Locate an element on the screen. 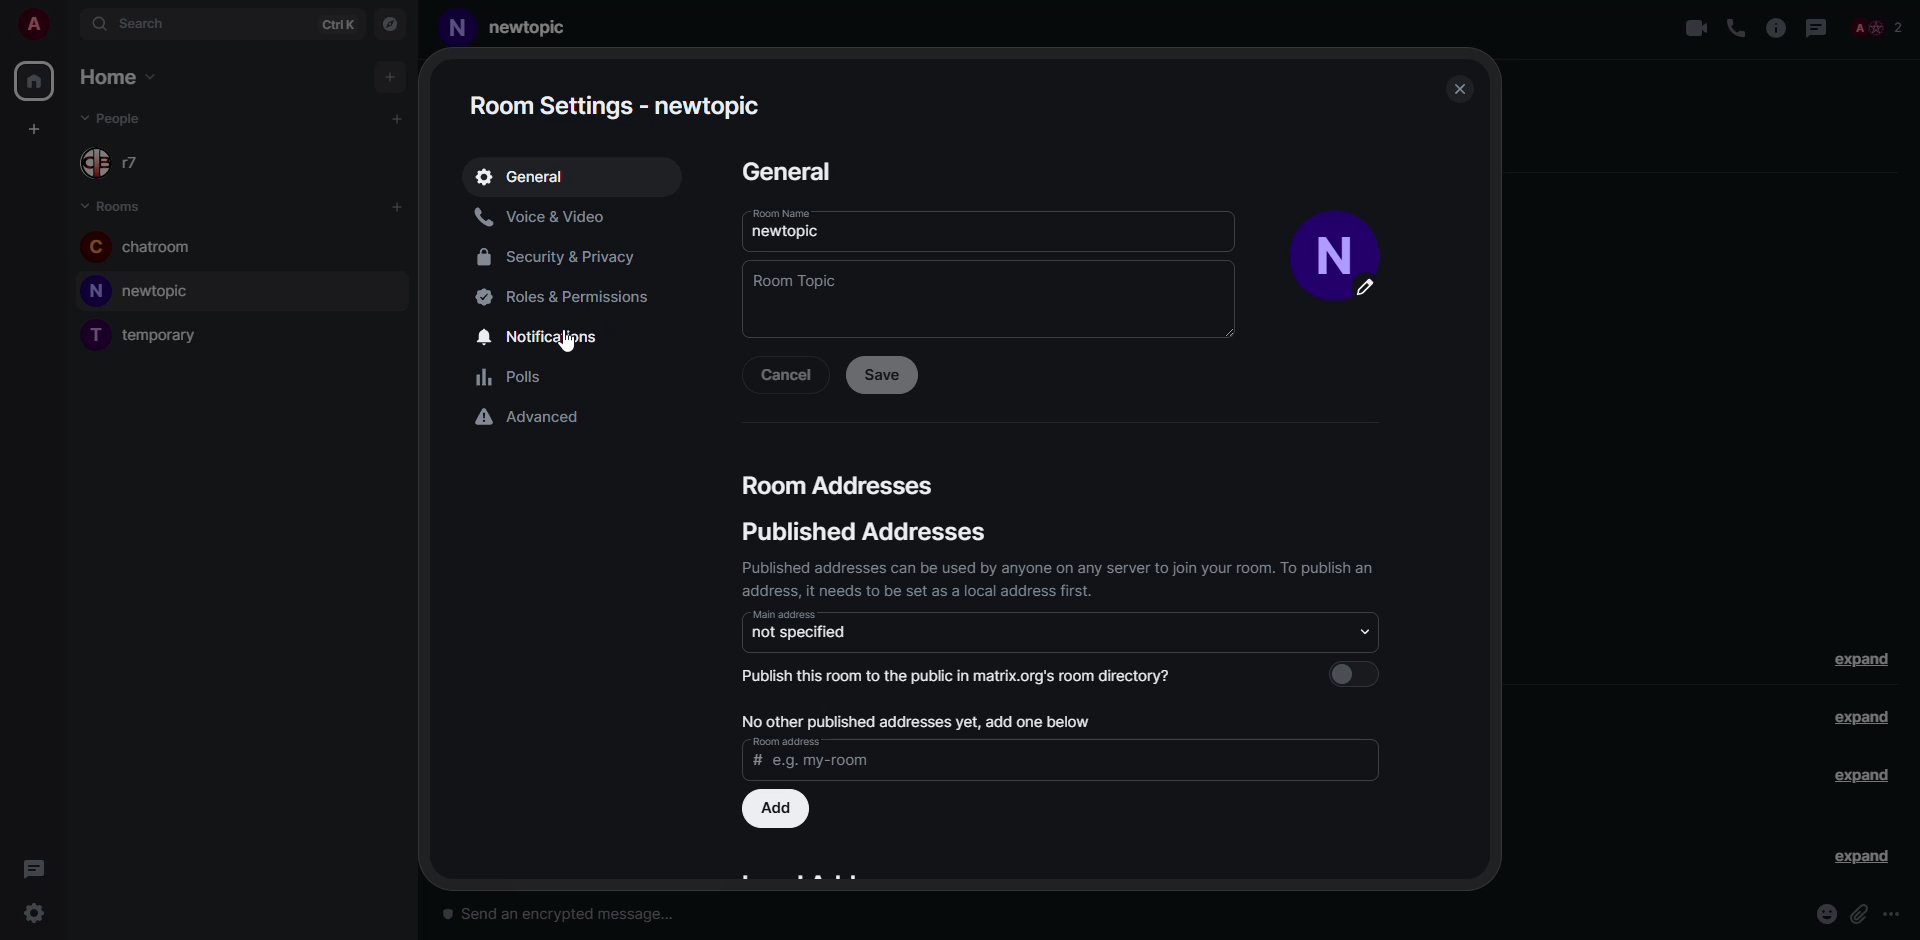  Public addresses is located at coordinates (872, 531).